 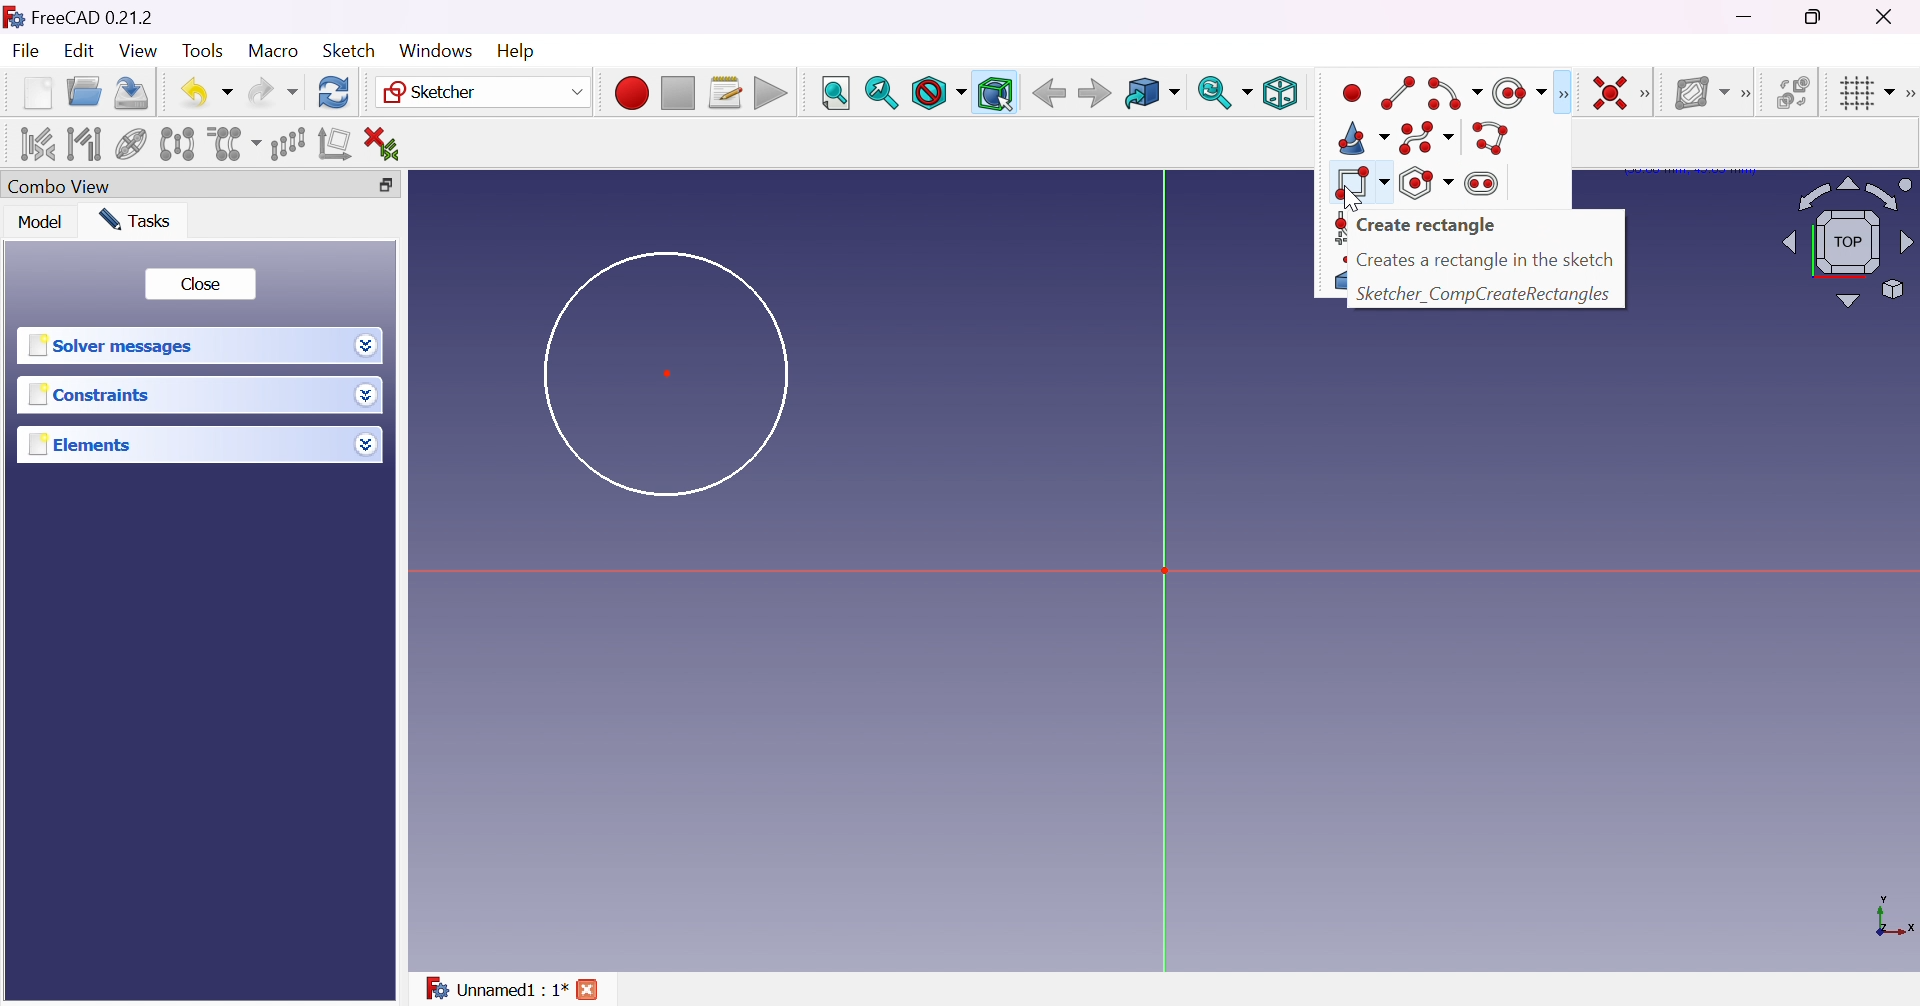 I want to click on Unnamed : 1*, so click(x=495, y=985).